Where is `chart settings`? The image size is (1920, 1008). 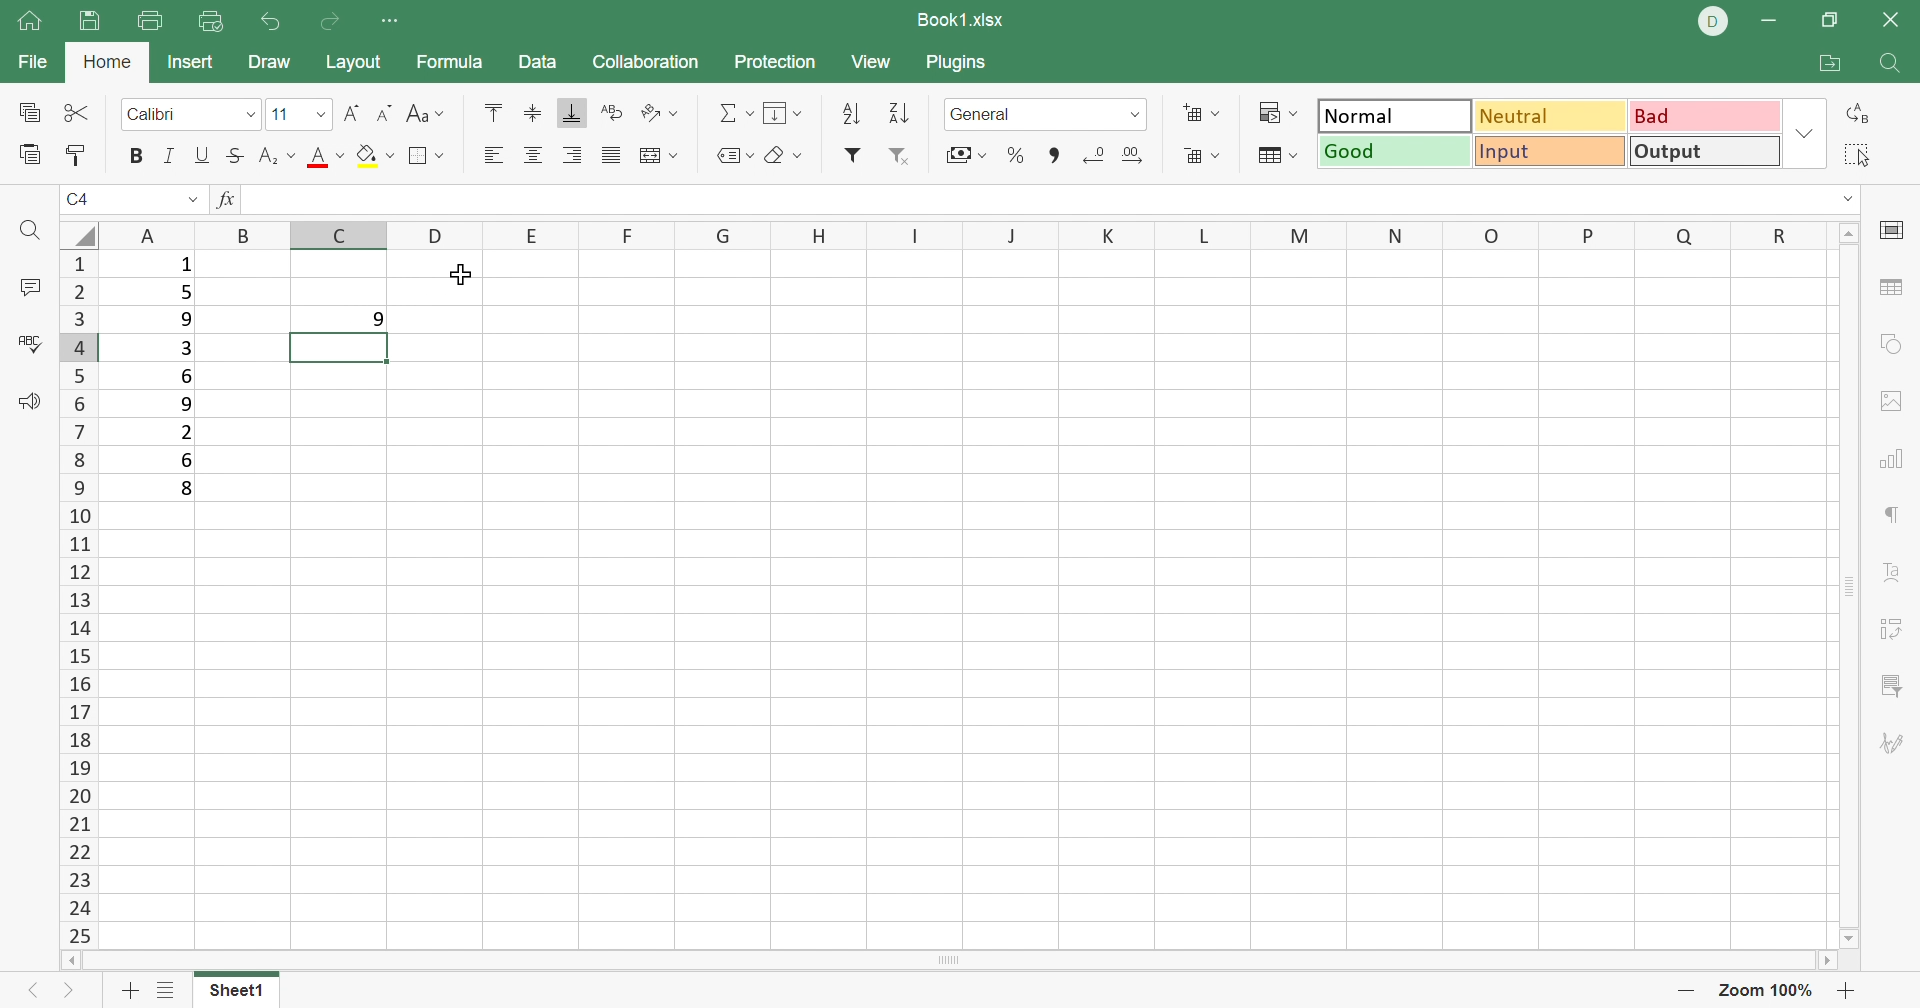 chart settings is located at coordinates (1893, 461).